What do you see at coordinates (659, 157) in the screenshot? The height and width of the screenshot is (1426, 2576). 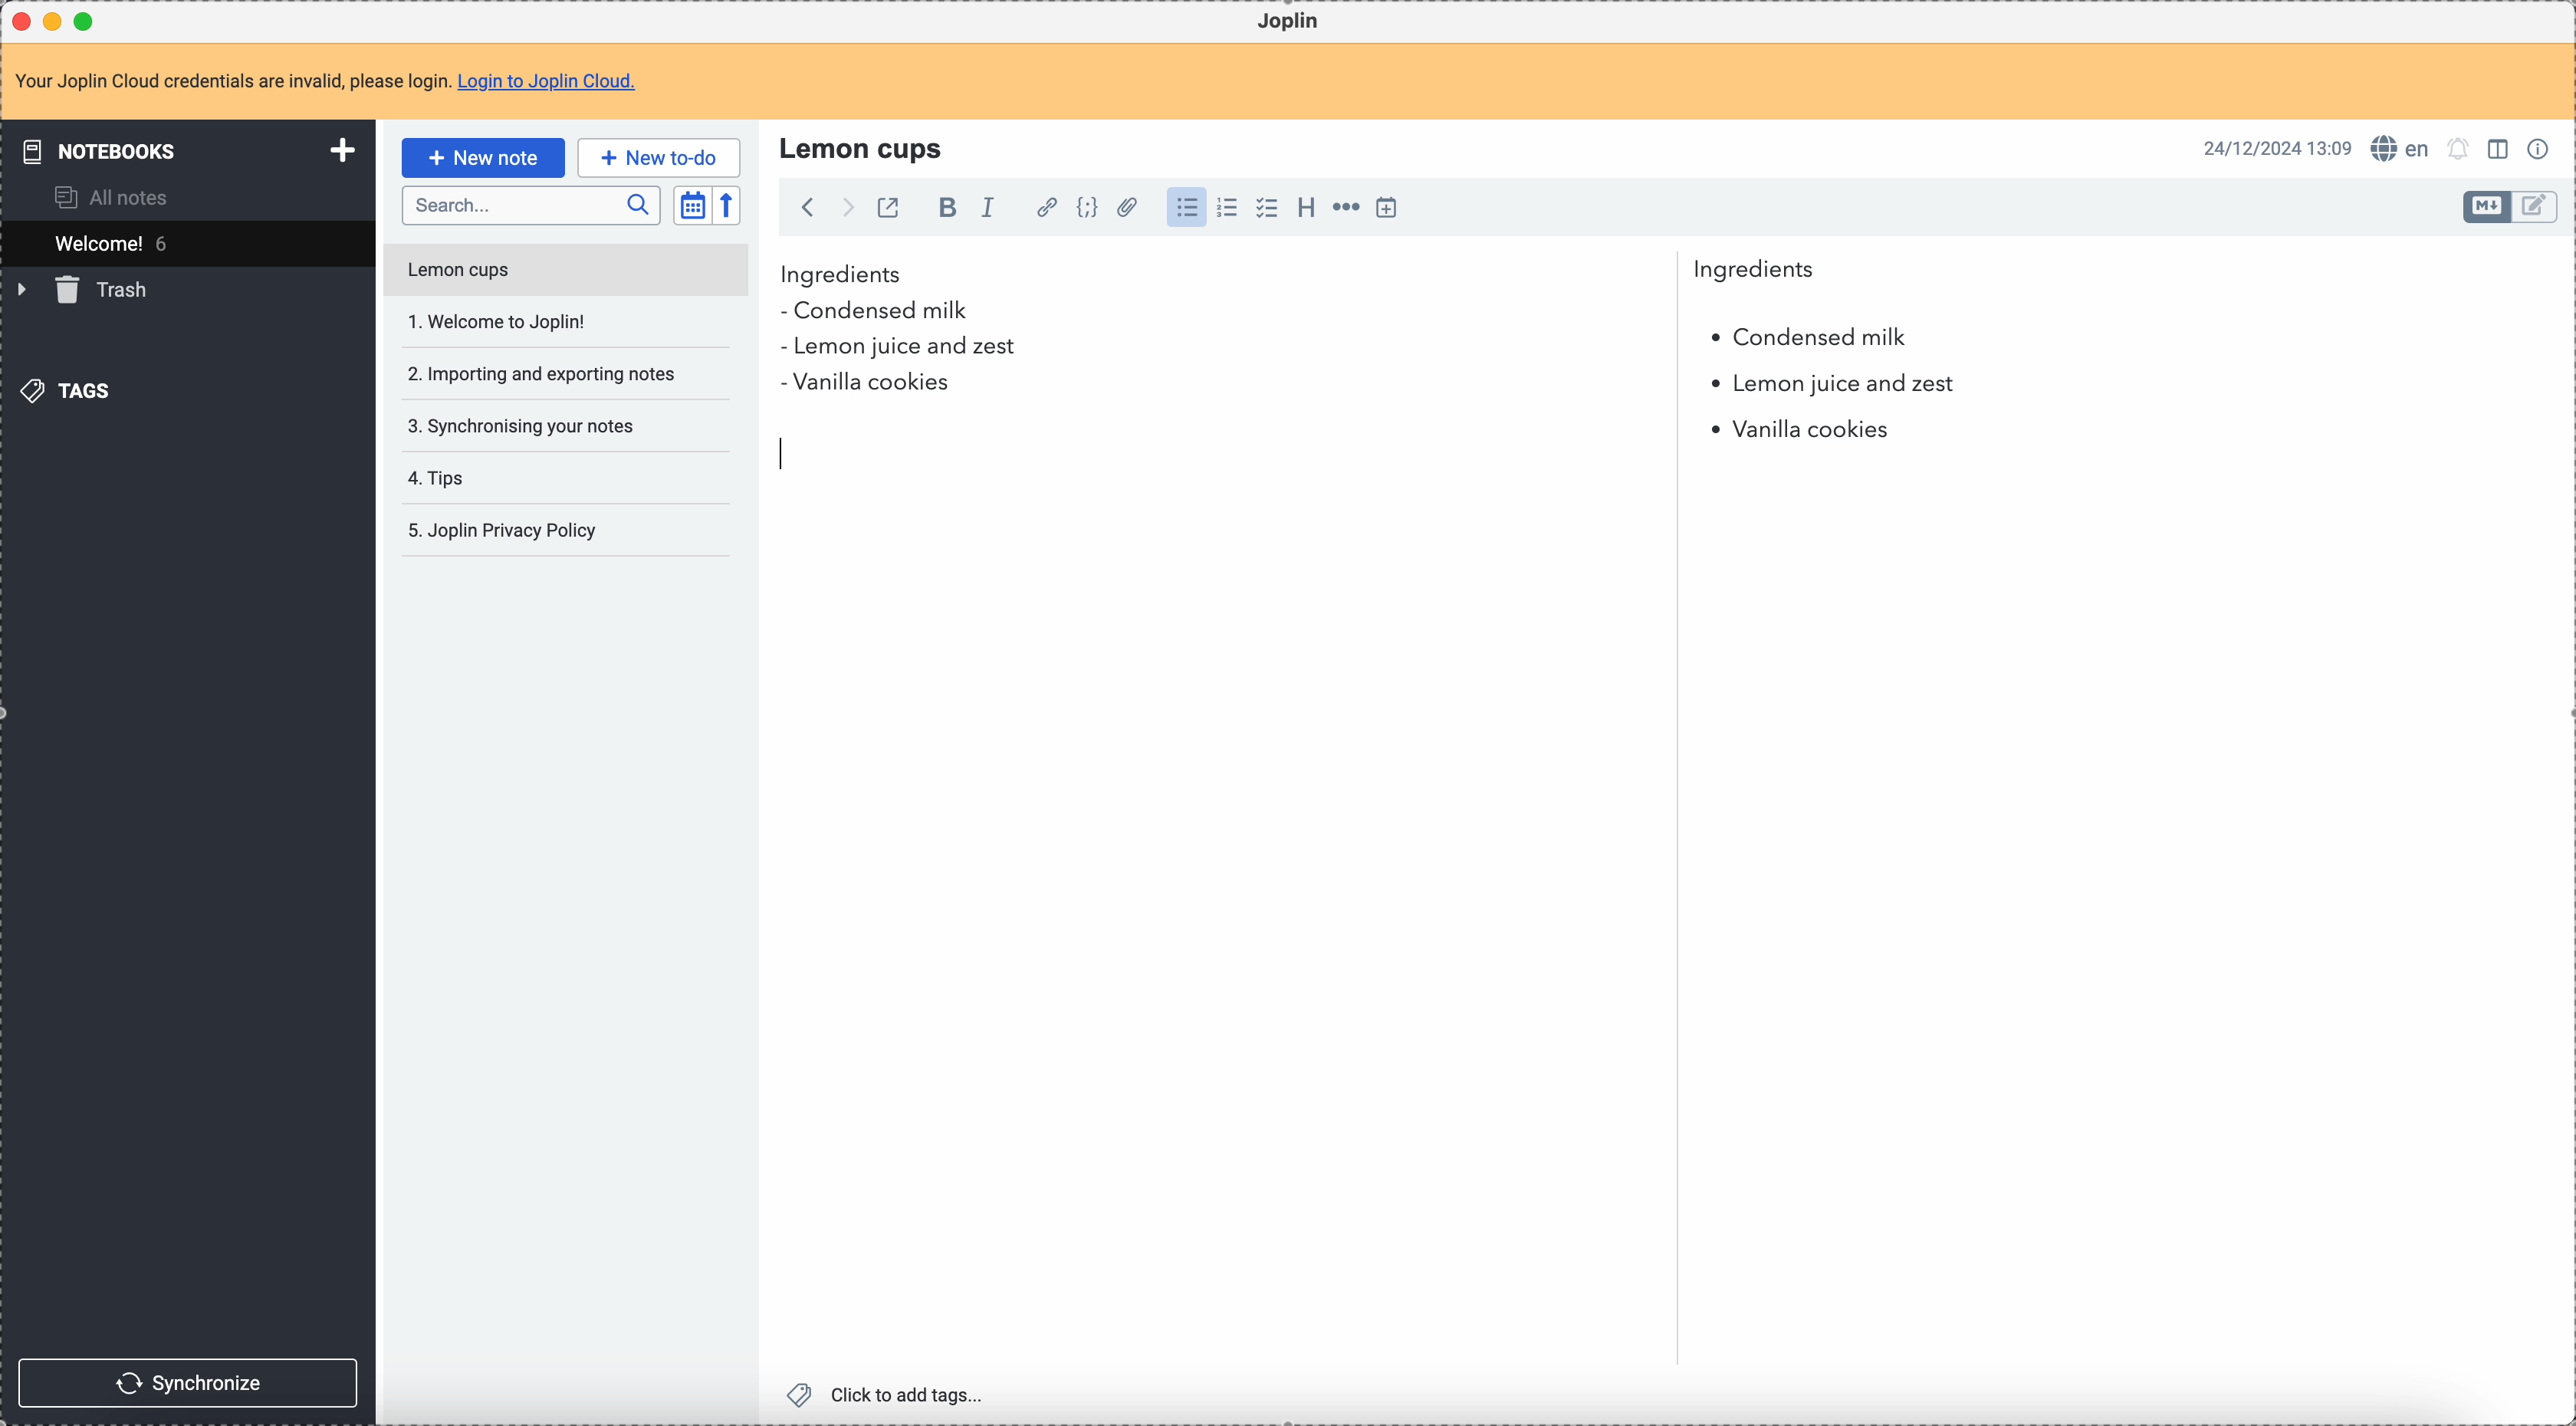 I see `new to-do` at bounding box center [659, 157].